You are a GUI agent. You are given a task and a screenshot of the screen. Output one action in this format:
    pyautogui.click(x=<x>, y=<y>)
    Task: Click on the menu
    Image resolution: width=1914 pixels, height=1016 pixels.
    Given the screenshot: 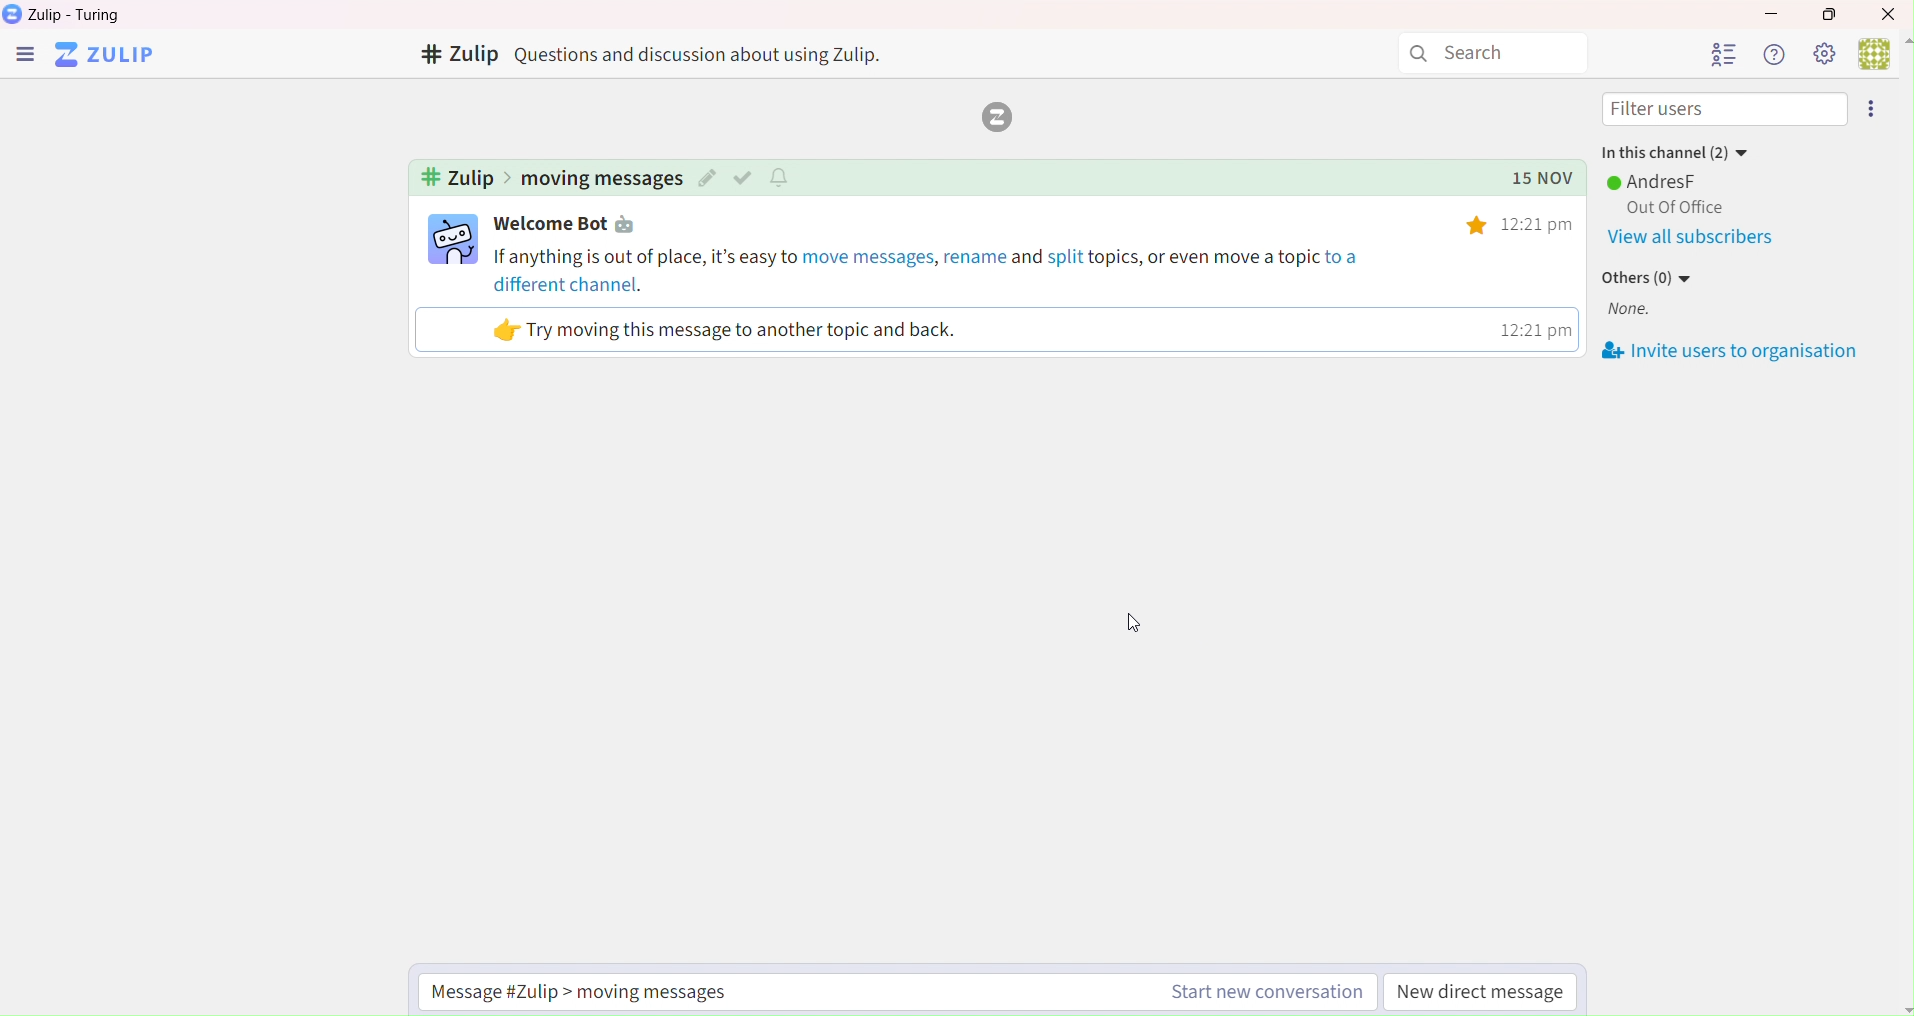 What is the action you would take?
    pyautogui.click(x=24, y=57)
    